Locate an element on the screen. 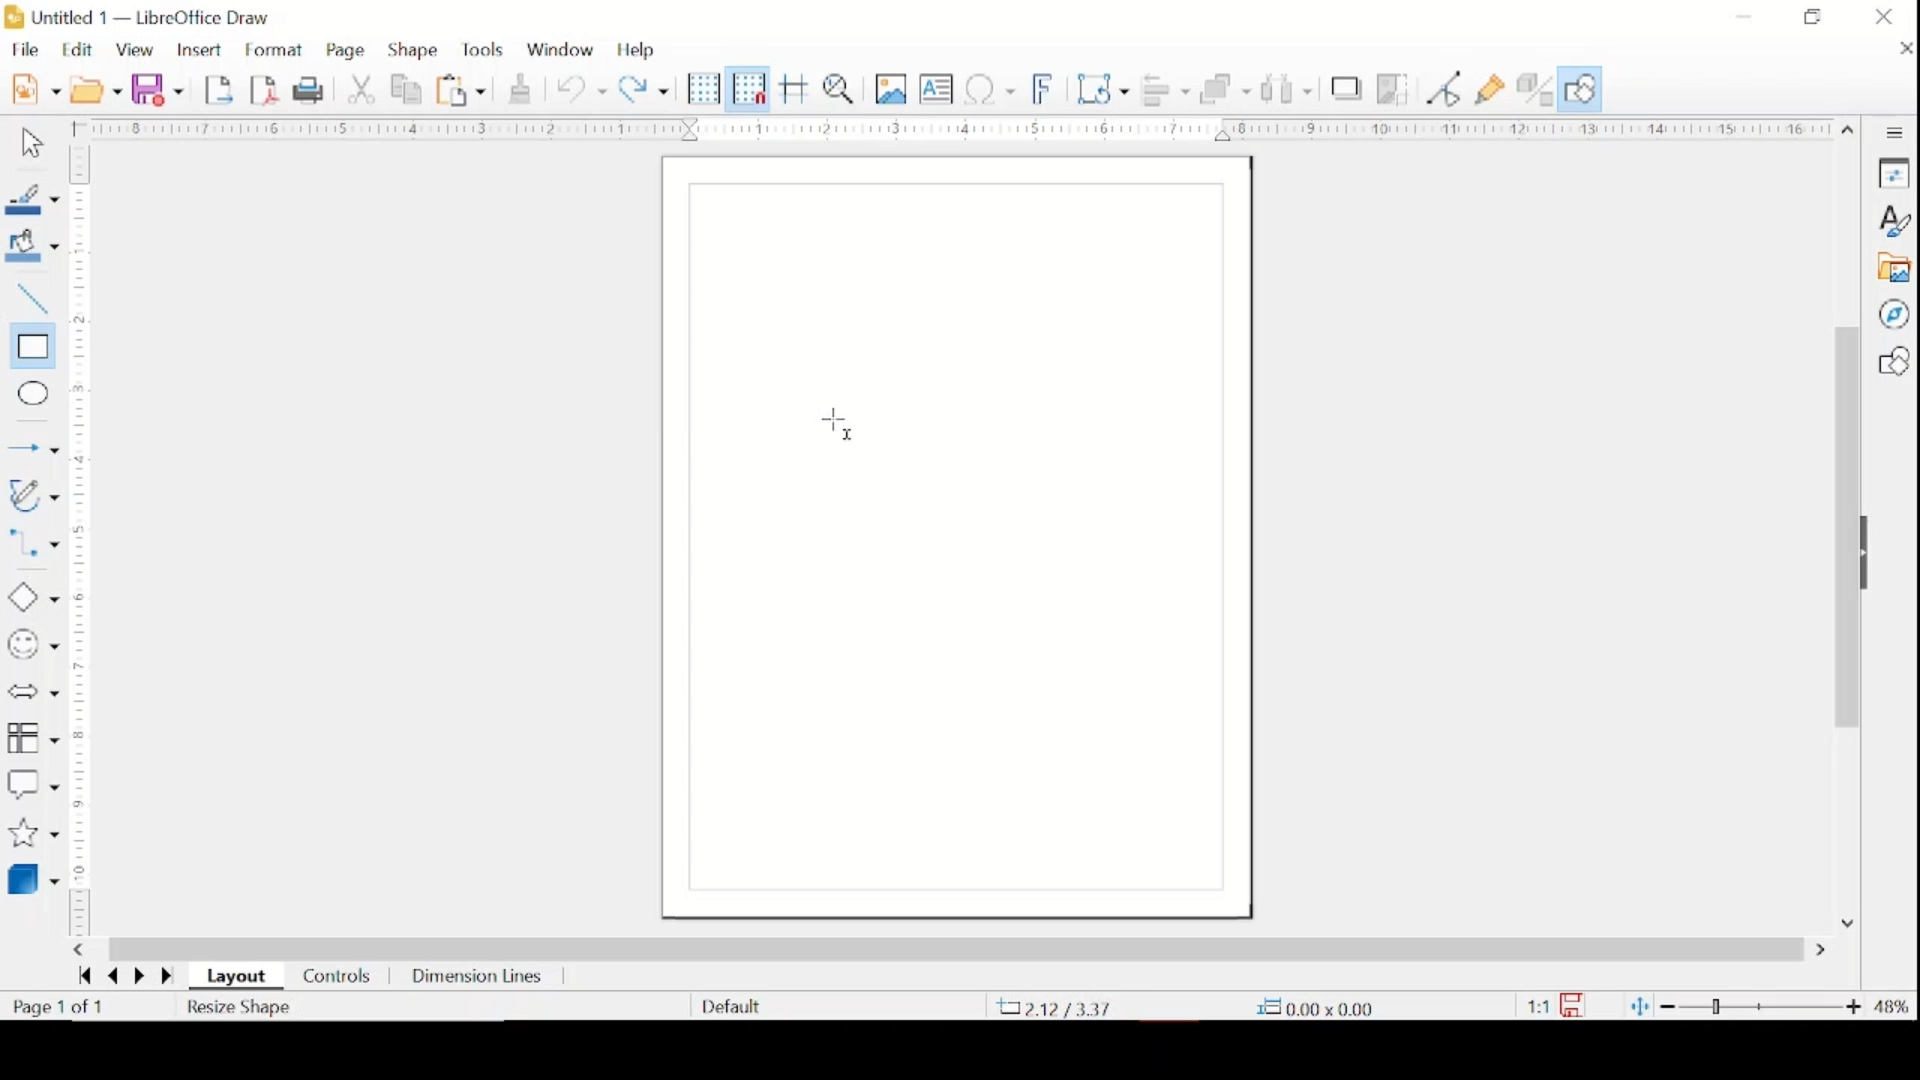  insert fontwork text is located at coordinates (1044, 87).